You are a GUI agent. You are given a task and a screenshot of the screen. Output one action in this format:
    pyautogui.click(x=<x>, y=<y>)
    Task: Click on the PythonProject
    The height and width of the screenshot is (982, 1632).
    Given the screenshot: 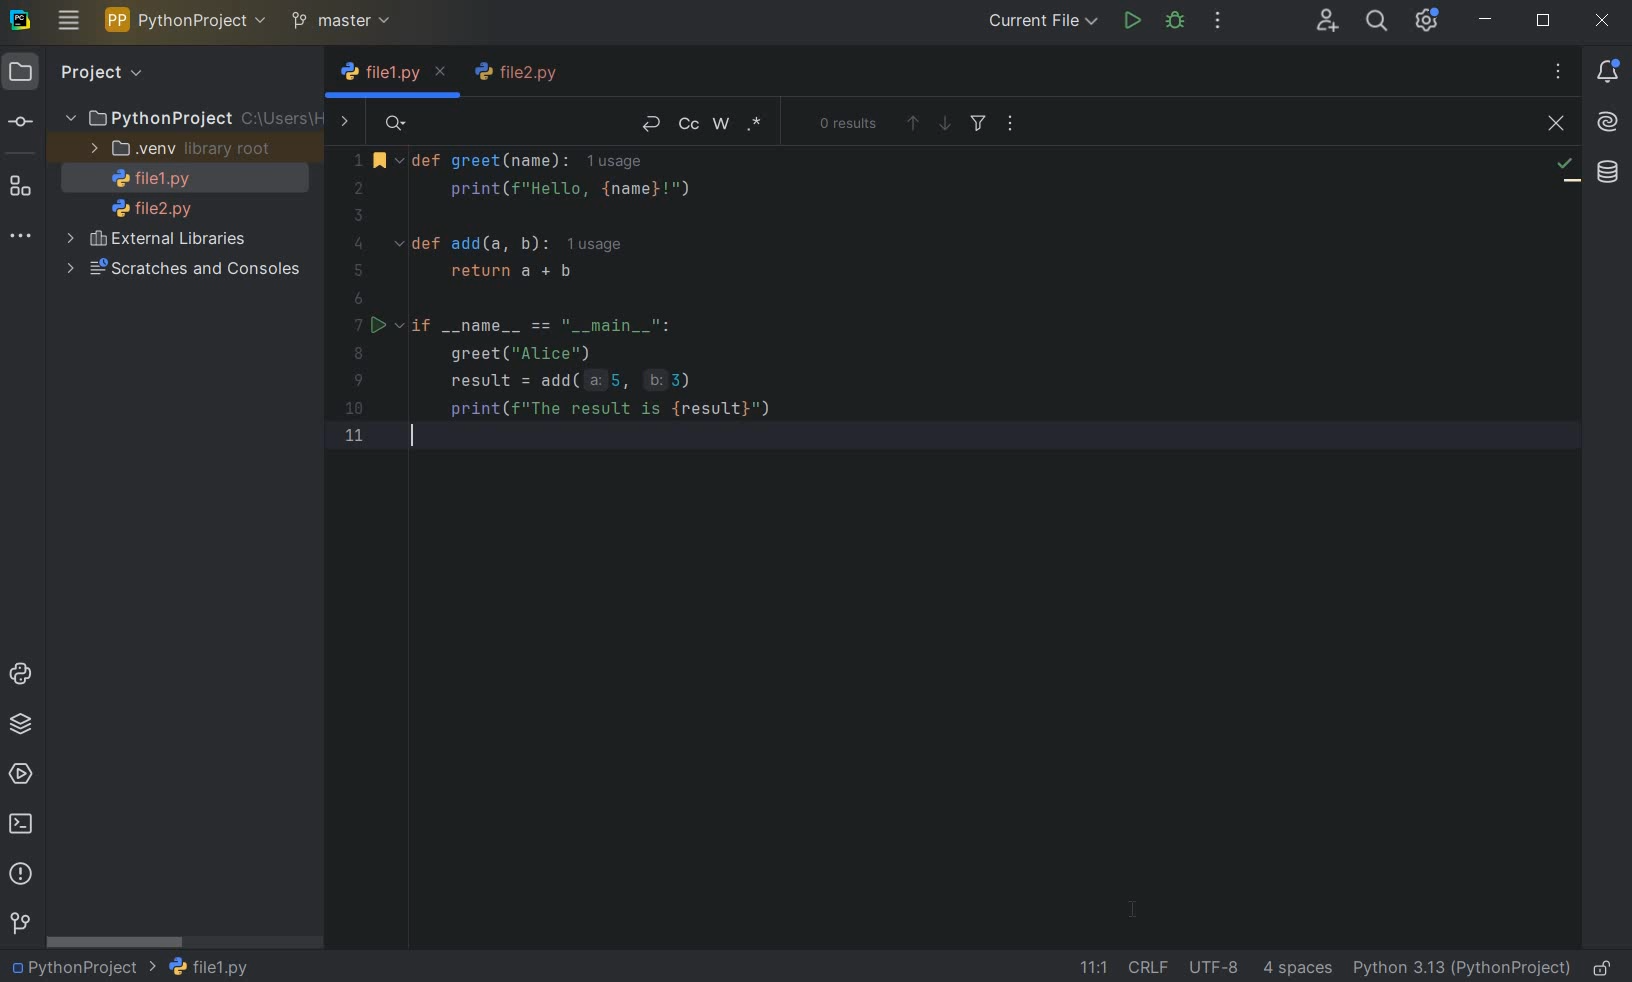 What is the action you would take?
    pyautogui.click(x=192, y=120)
    